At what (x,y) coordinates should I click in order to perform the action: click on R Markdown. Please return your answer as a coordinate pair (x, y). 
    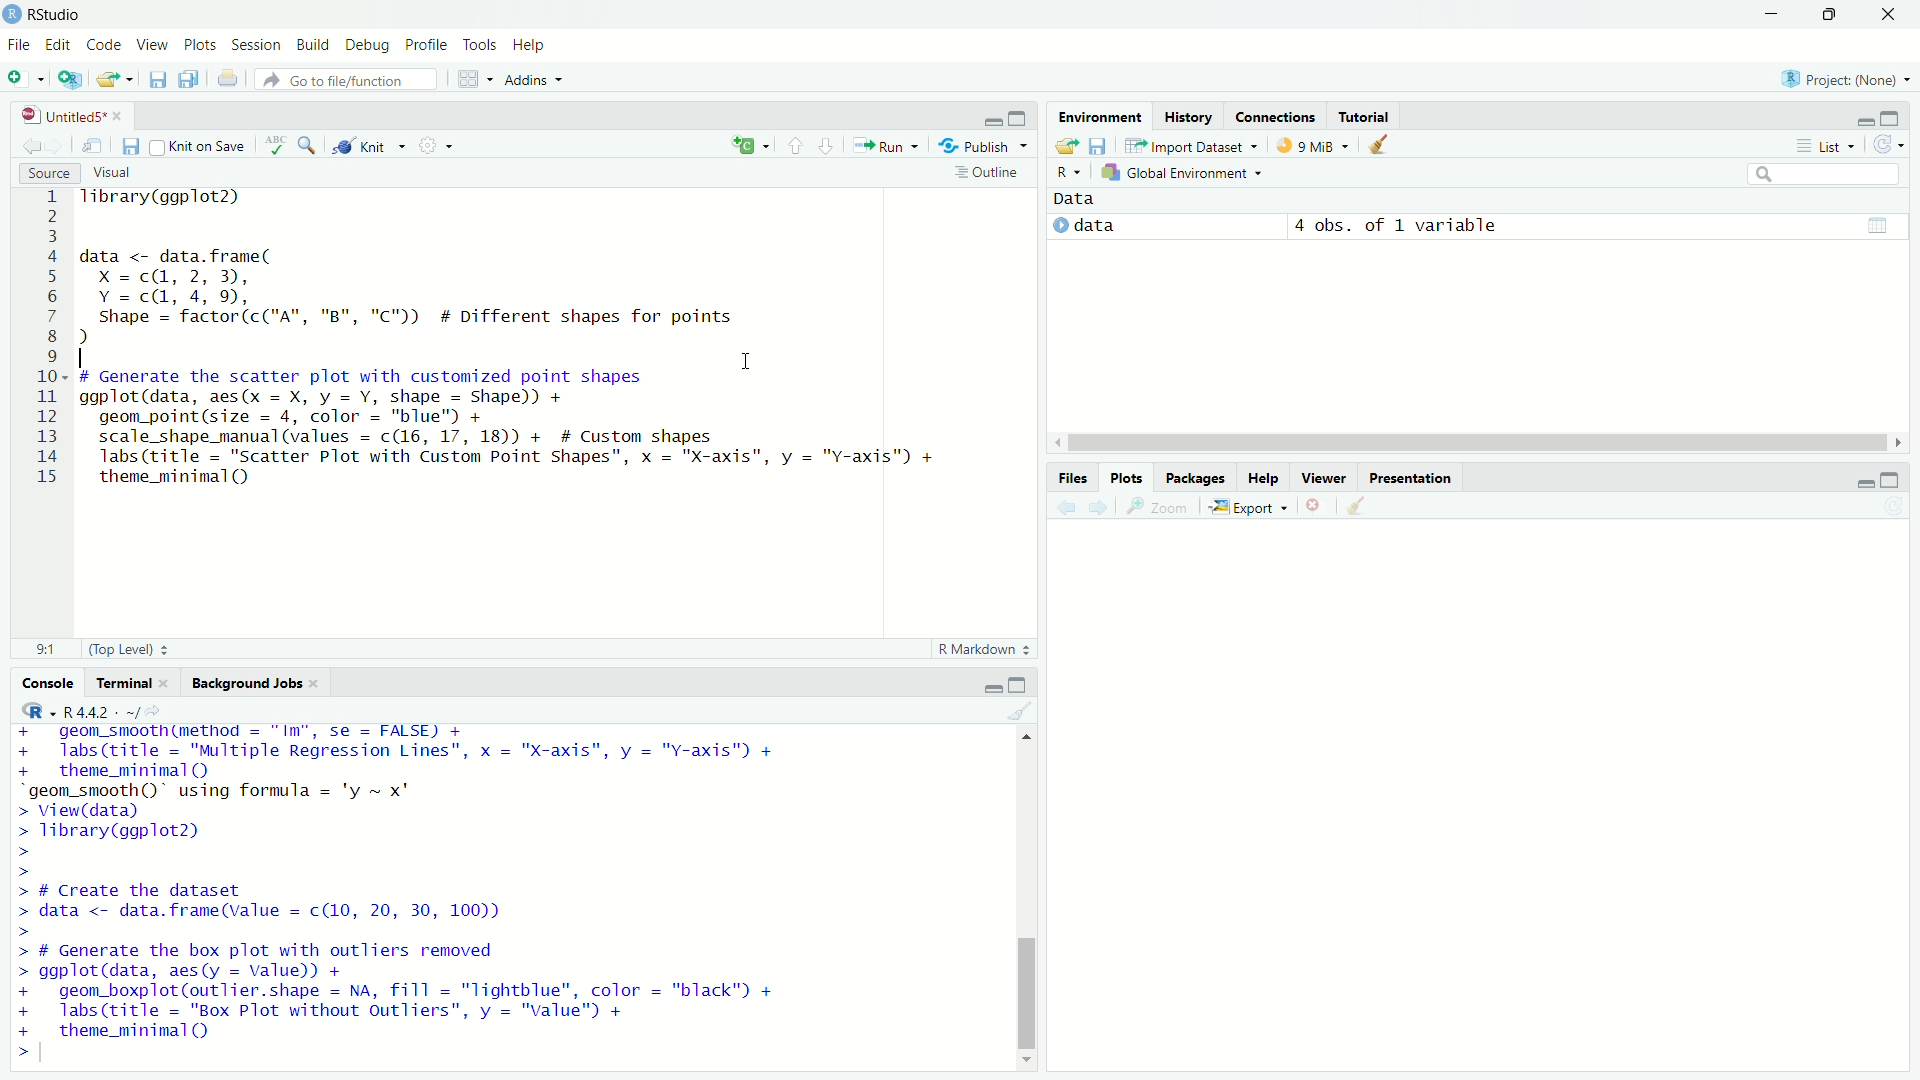
    Looking at the image, I should click on (985, 649).